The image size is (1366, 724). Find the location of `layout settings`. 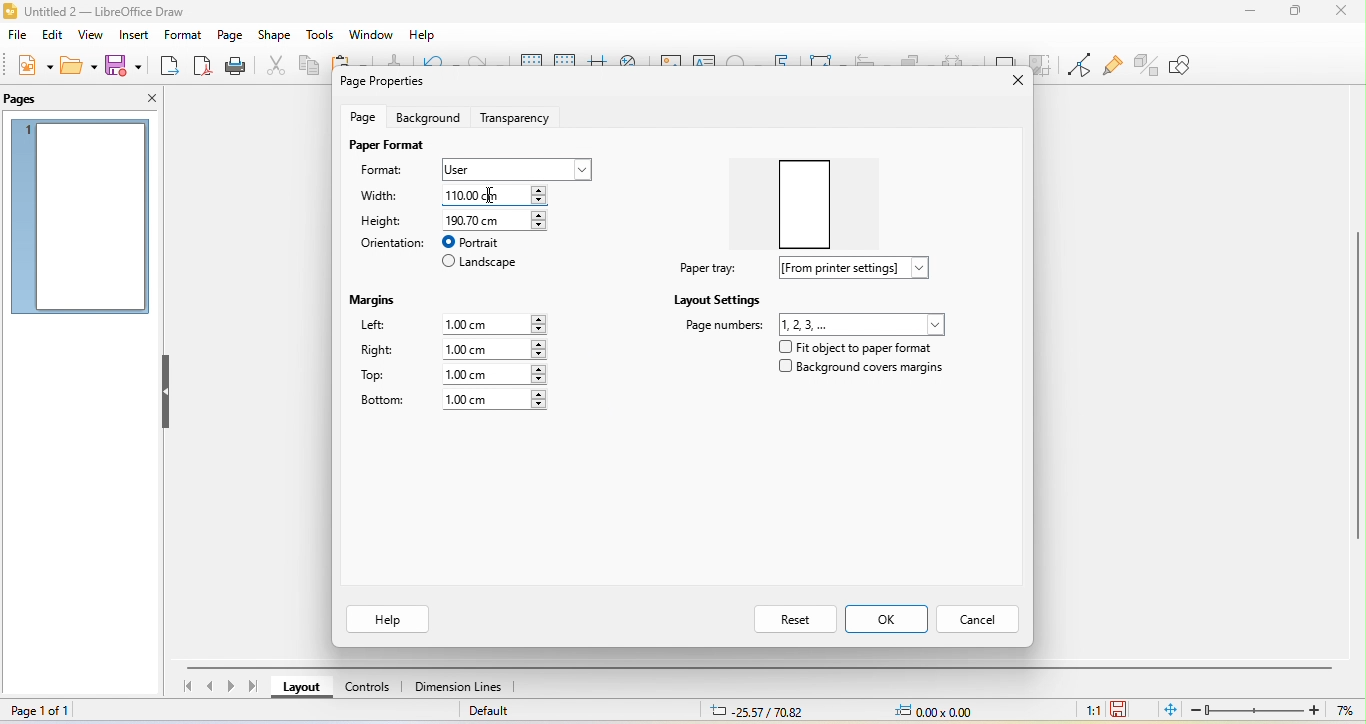

layout settings is located at coordinates (718, 299).